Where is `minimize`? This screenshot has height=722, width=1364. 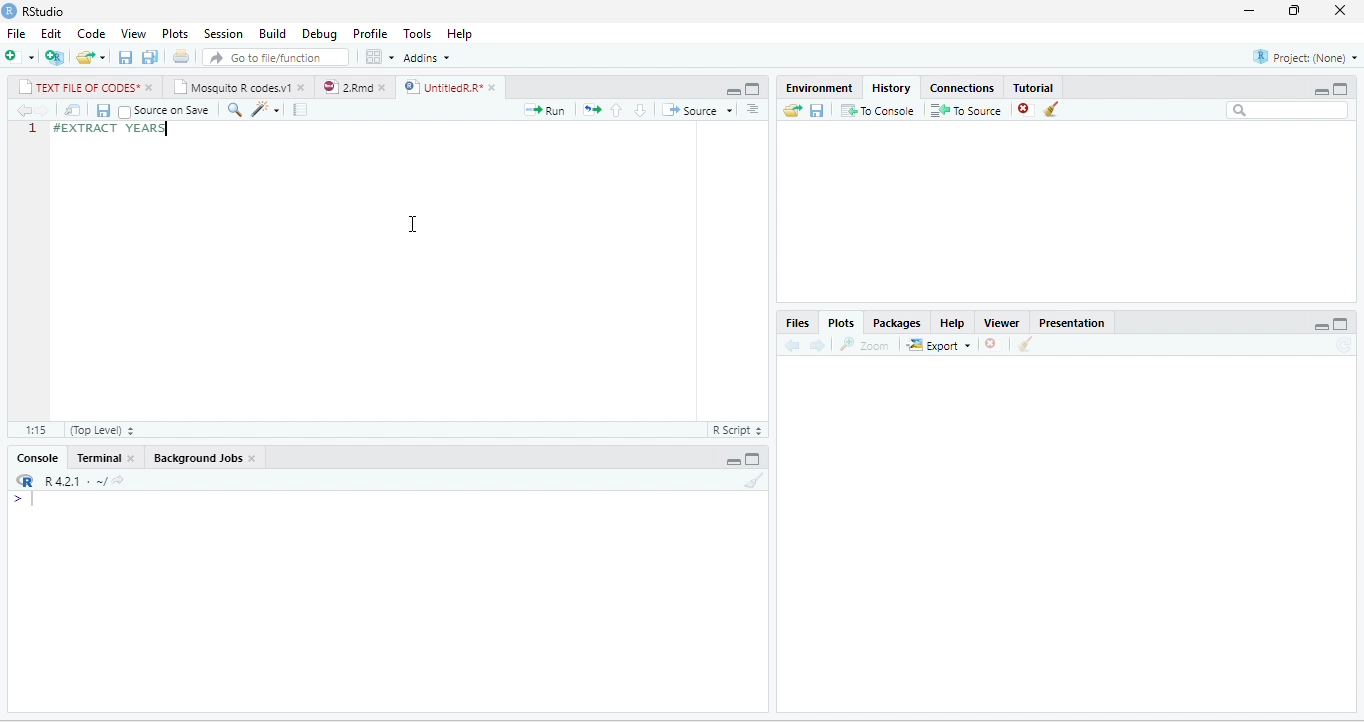 minimize is located at coordinates (1321, 326).